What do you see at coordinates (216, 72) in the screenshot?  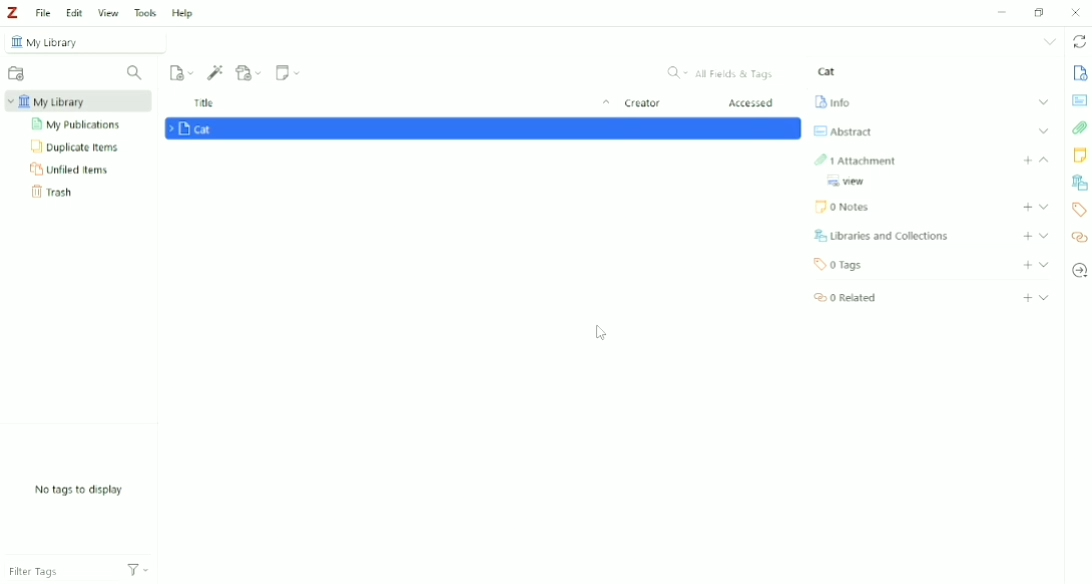 I see `Add Item (s) by Identifier` at bounding box center [216, 72].